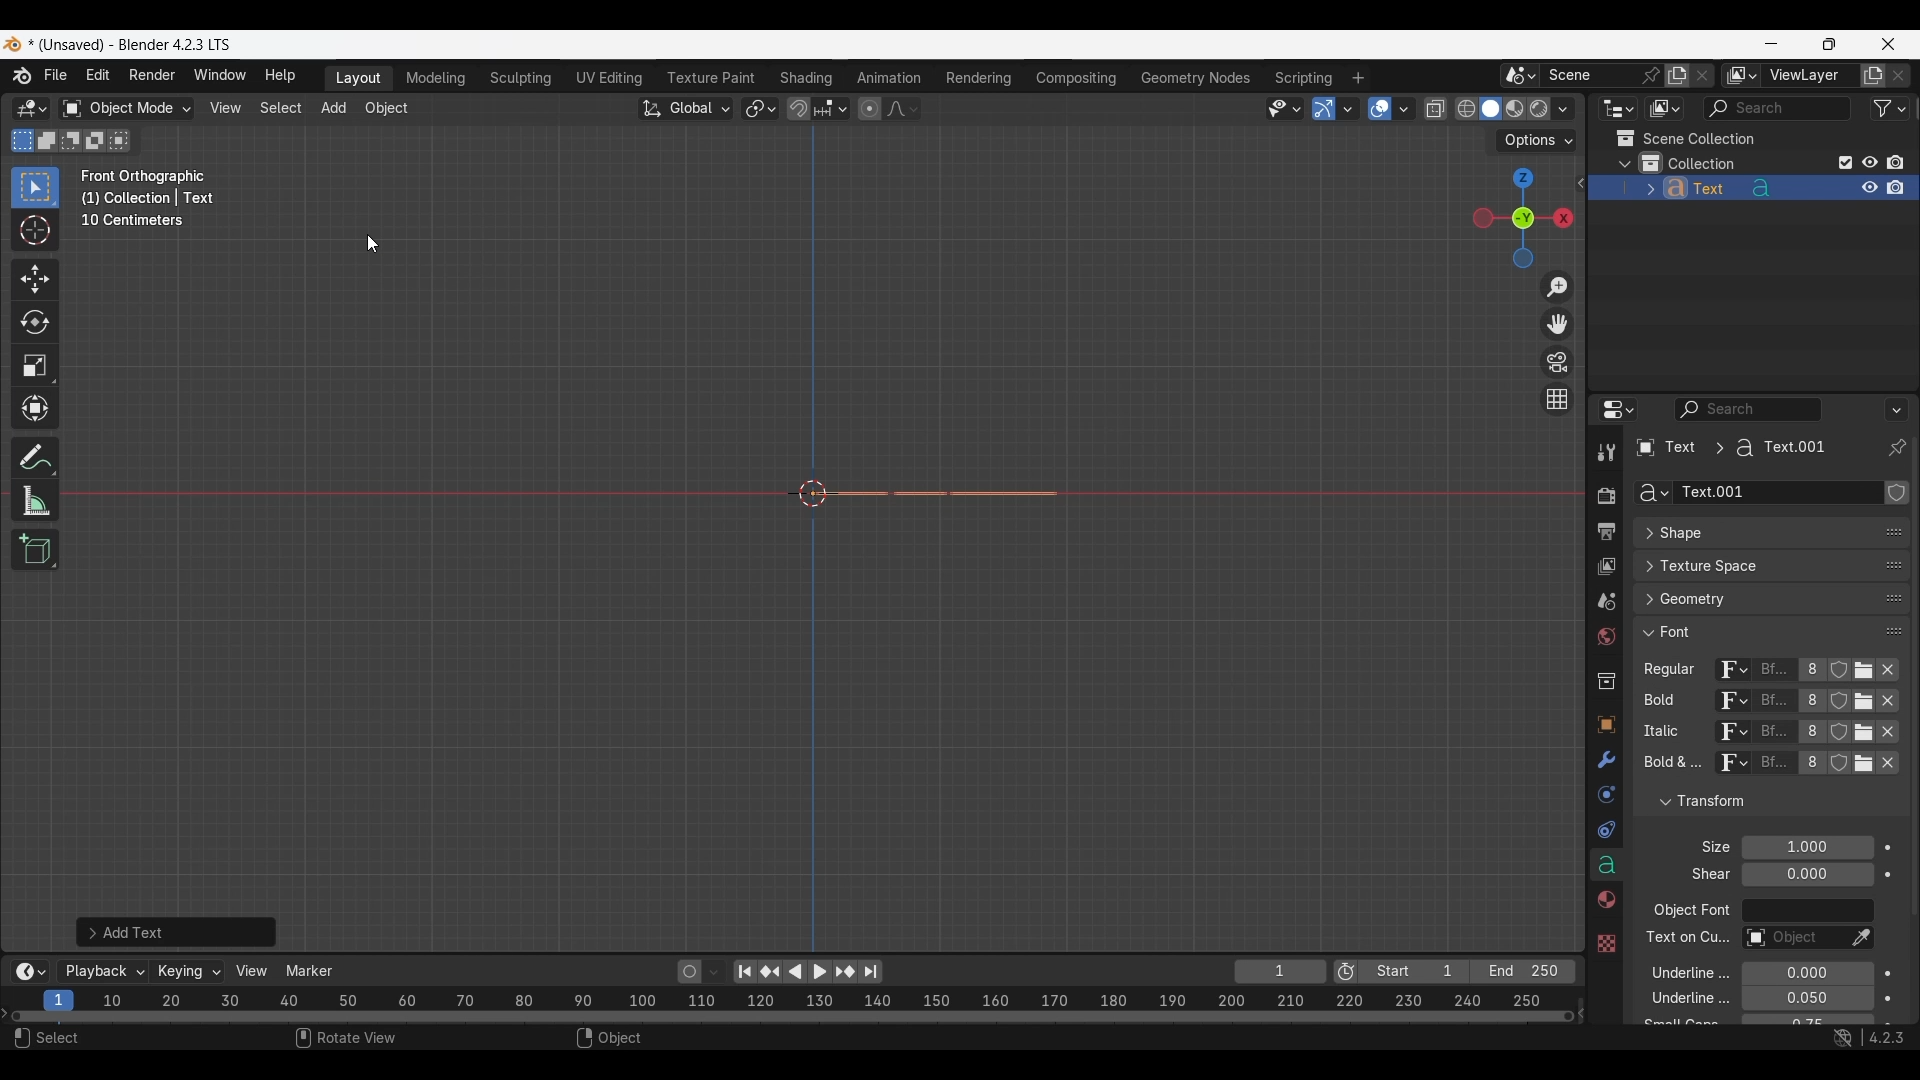 The height and width of the screenshot is (1080, 1920). What do you see at coordinates (388, 109) in the screenshot?
I see `Object menu` at bounding box center [388, 109].